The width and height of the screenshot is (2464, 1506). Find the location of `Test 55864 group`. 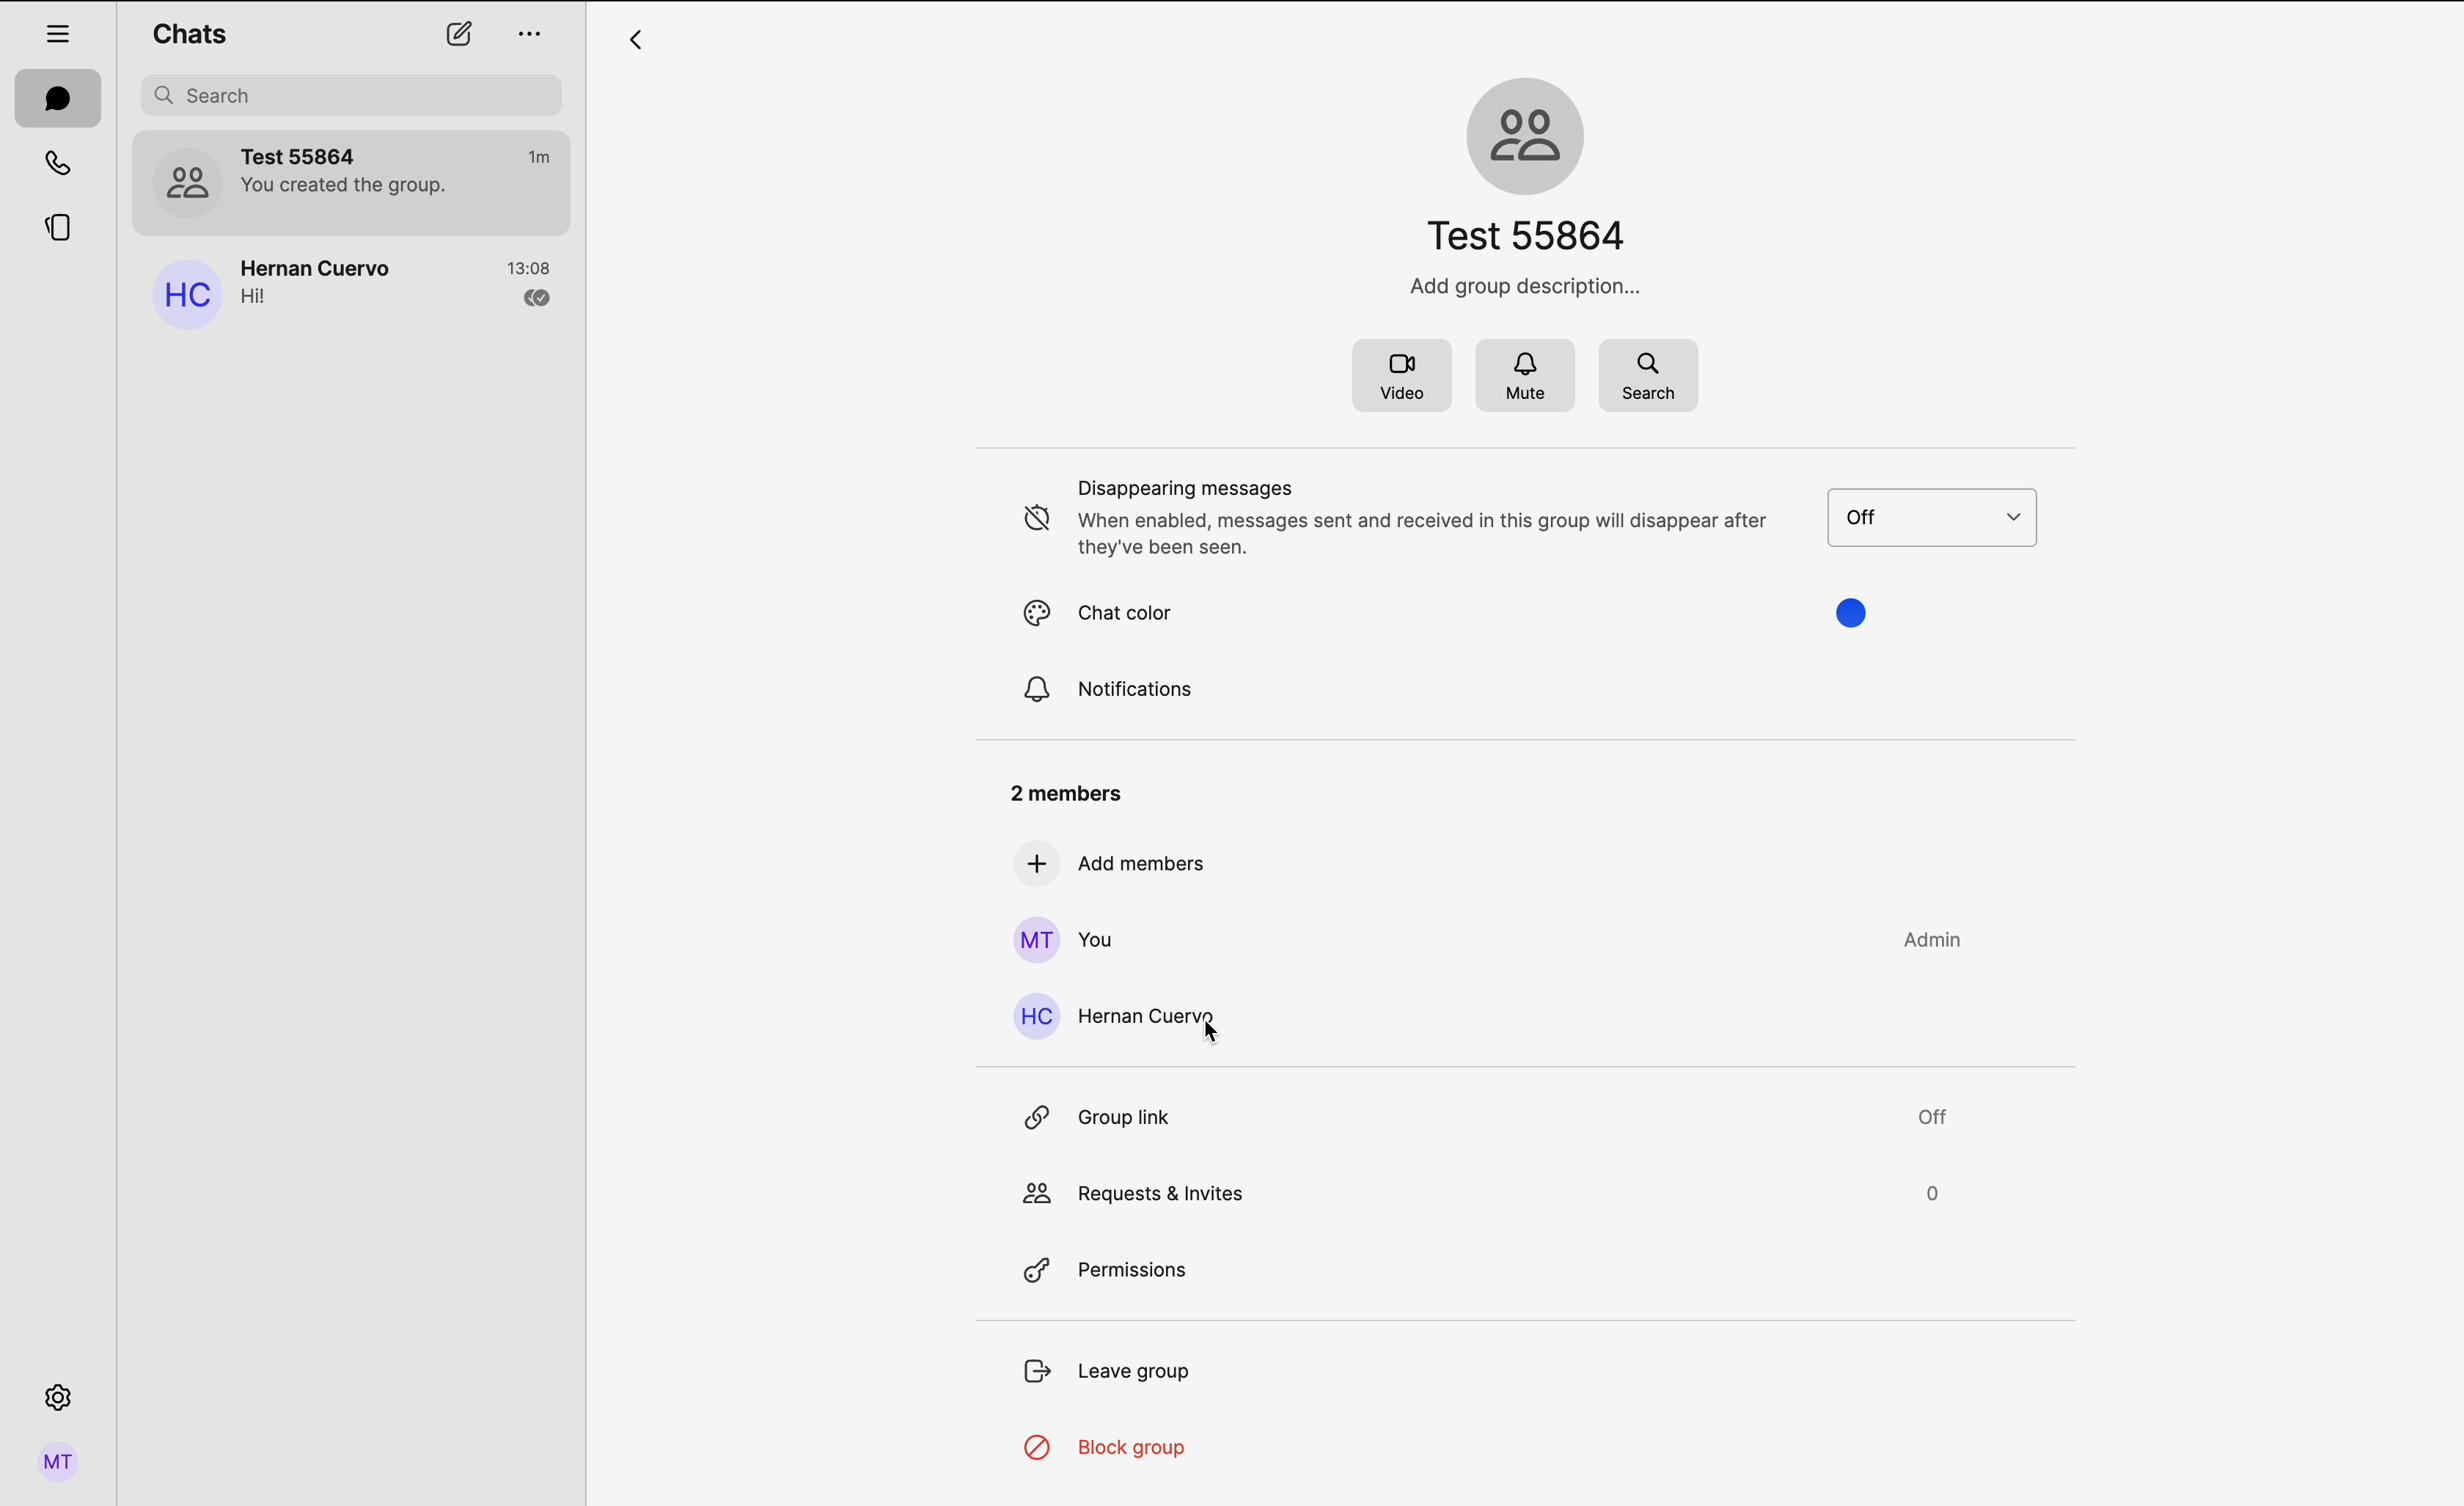

Test 55864 group is located at coordinates (353, 183).